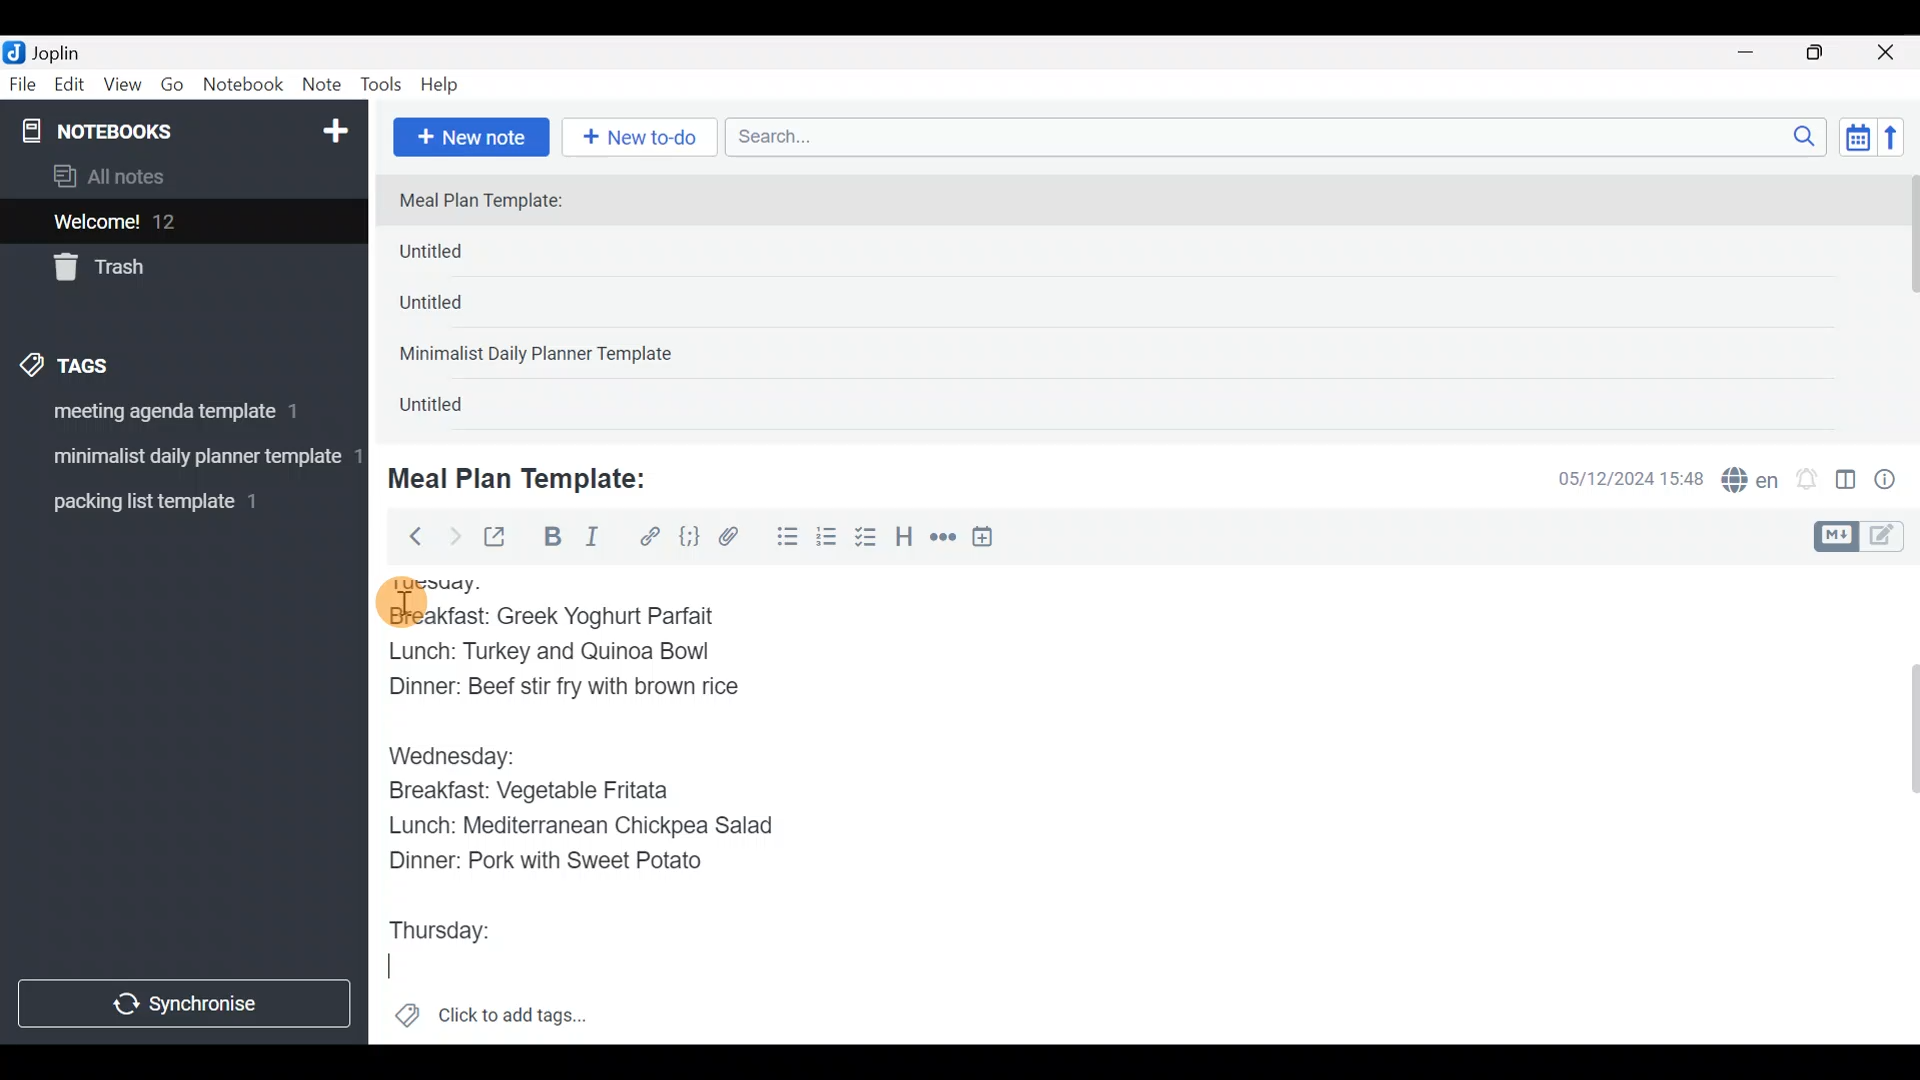  I want to click on cursor, so click(400, 603).